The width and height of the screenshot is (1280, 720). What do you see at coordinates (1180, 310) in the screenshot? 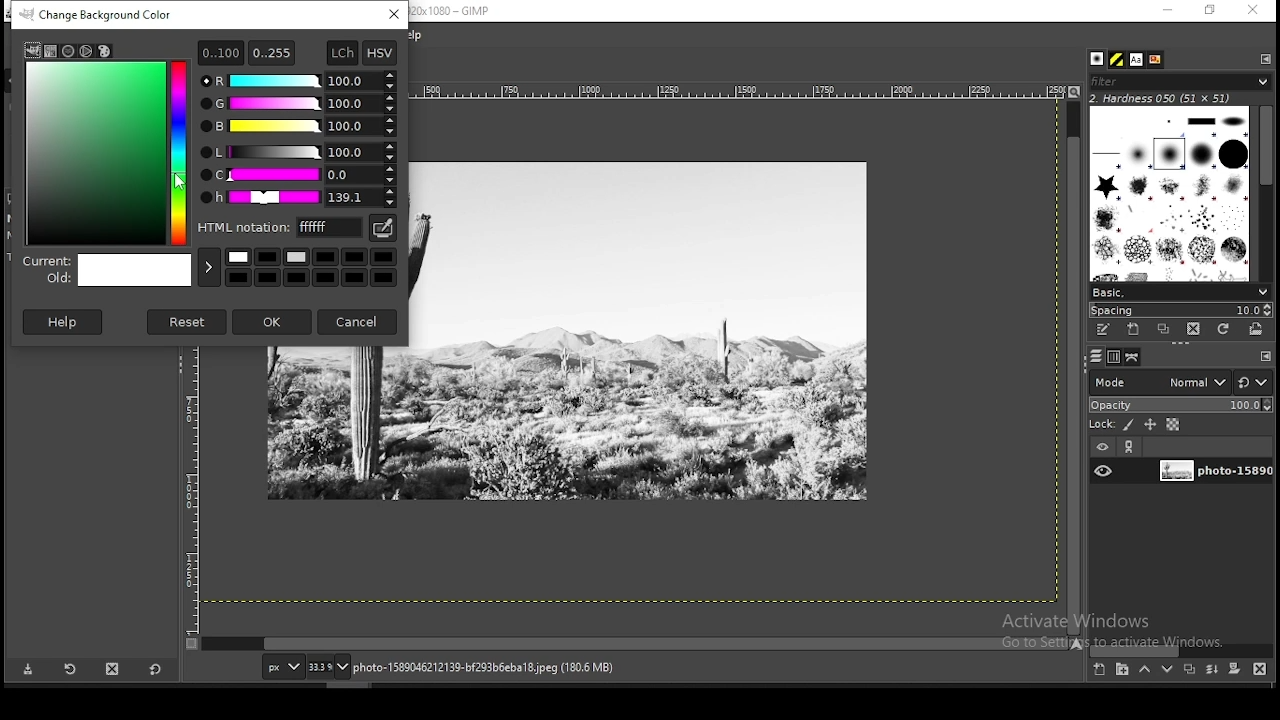
I see `spacing` at bounding box center [1180, 310].